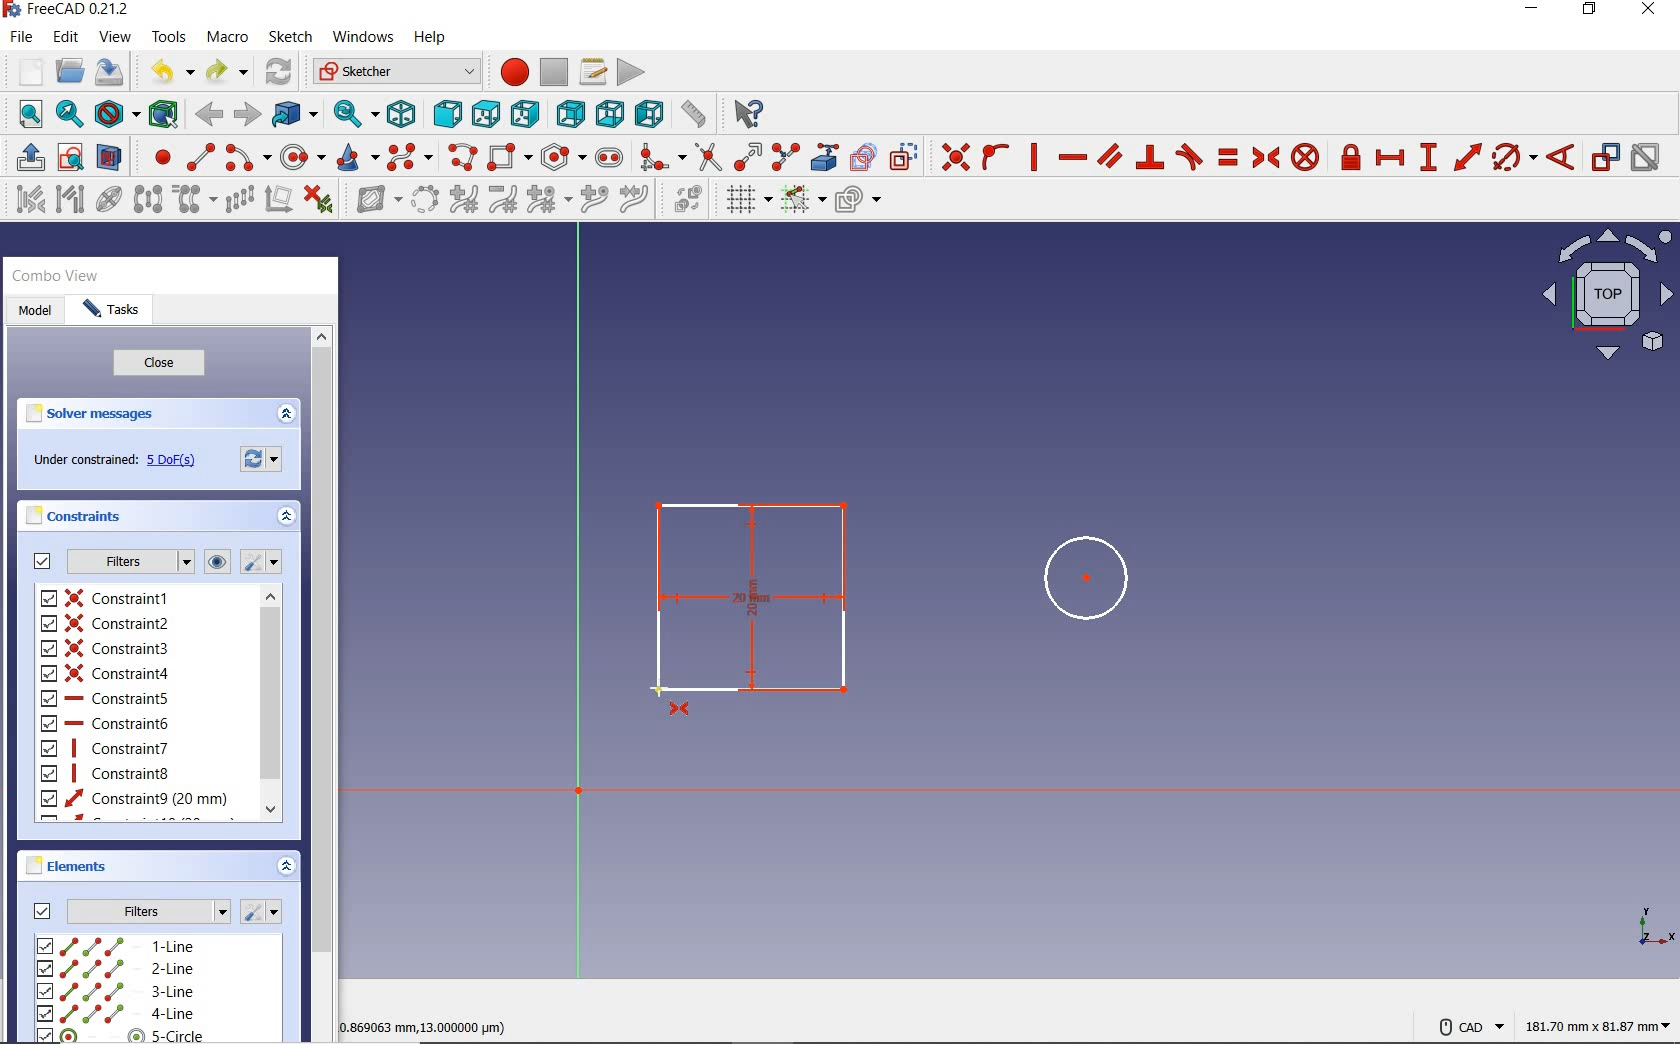 This screenshot has height=1044, width=1680. What do you see at coordinates (157, 155) in the screenshot?
I see `create point` at bounding box center [157, 155].